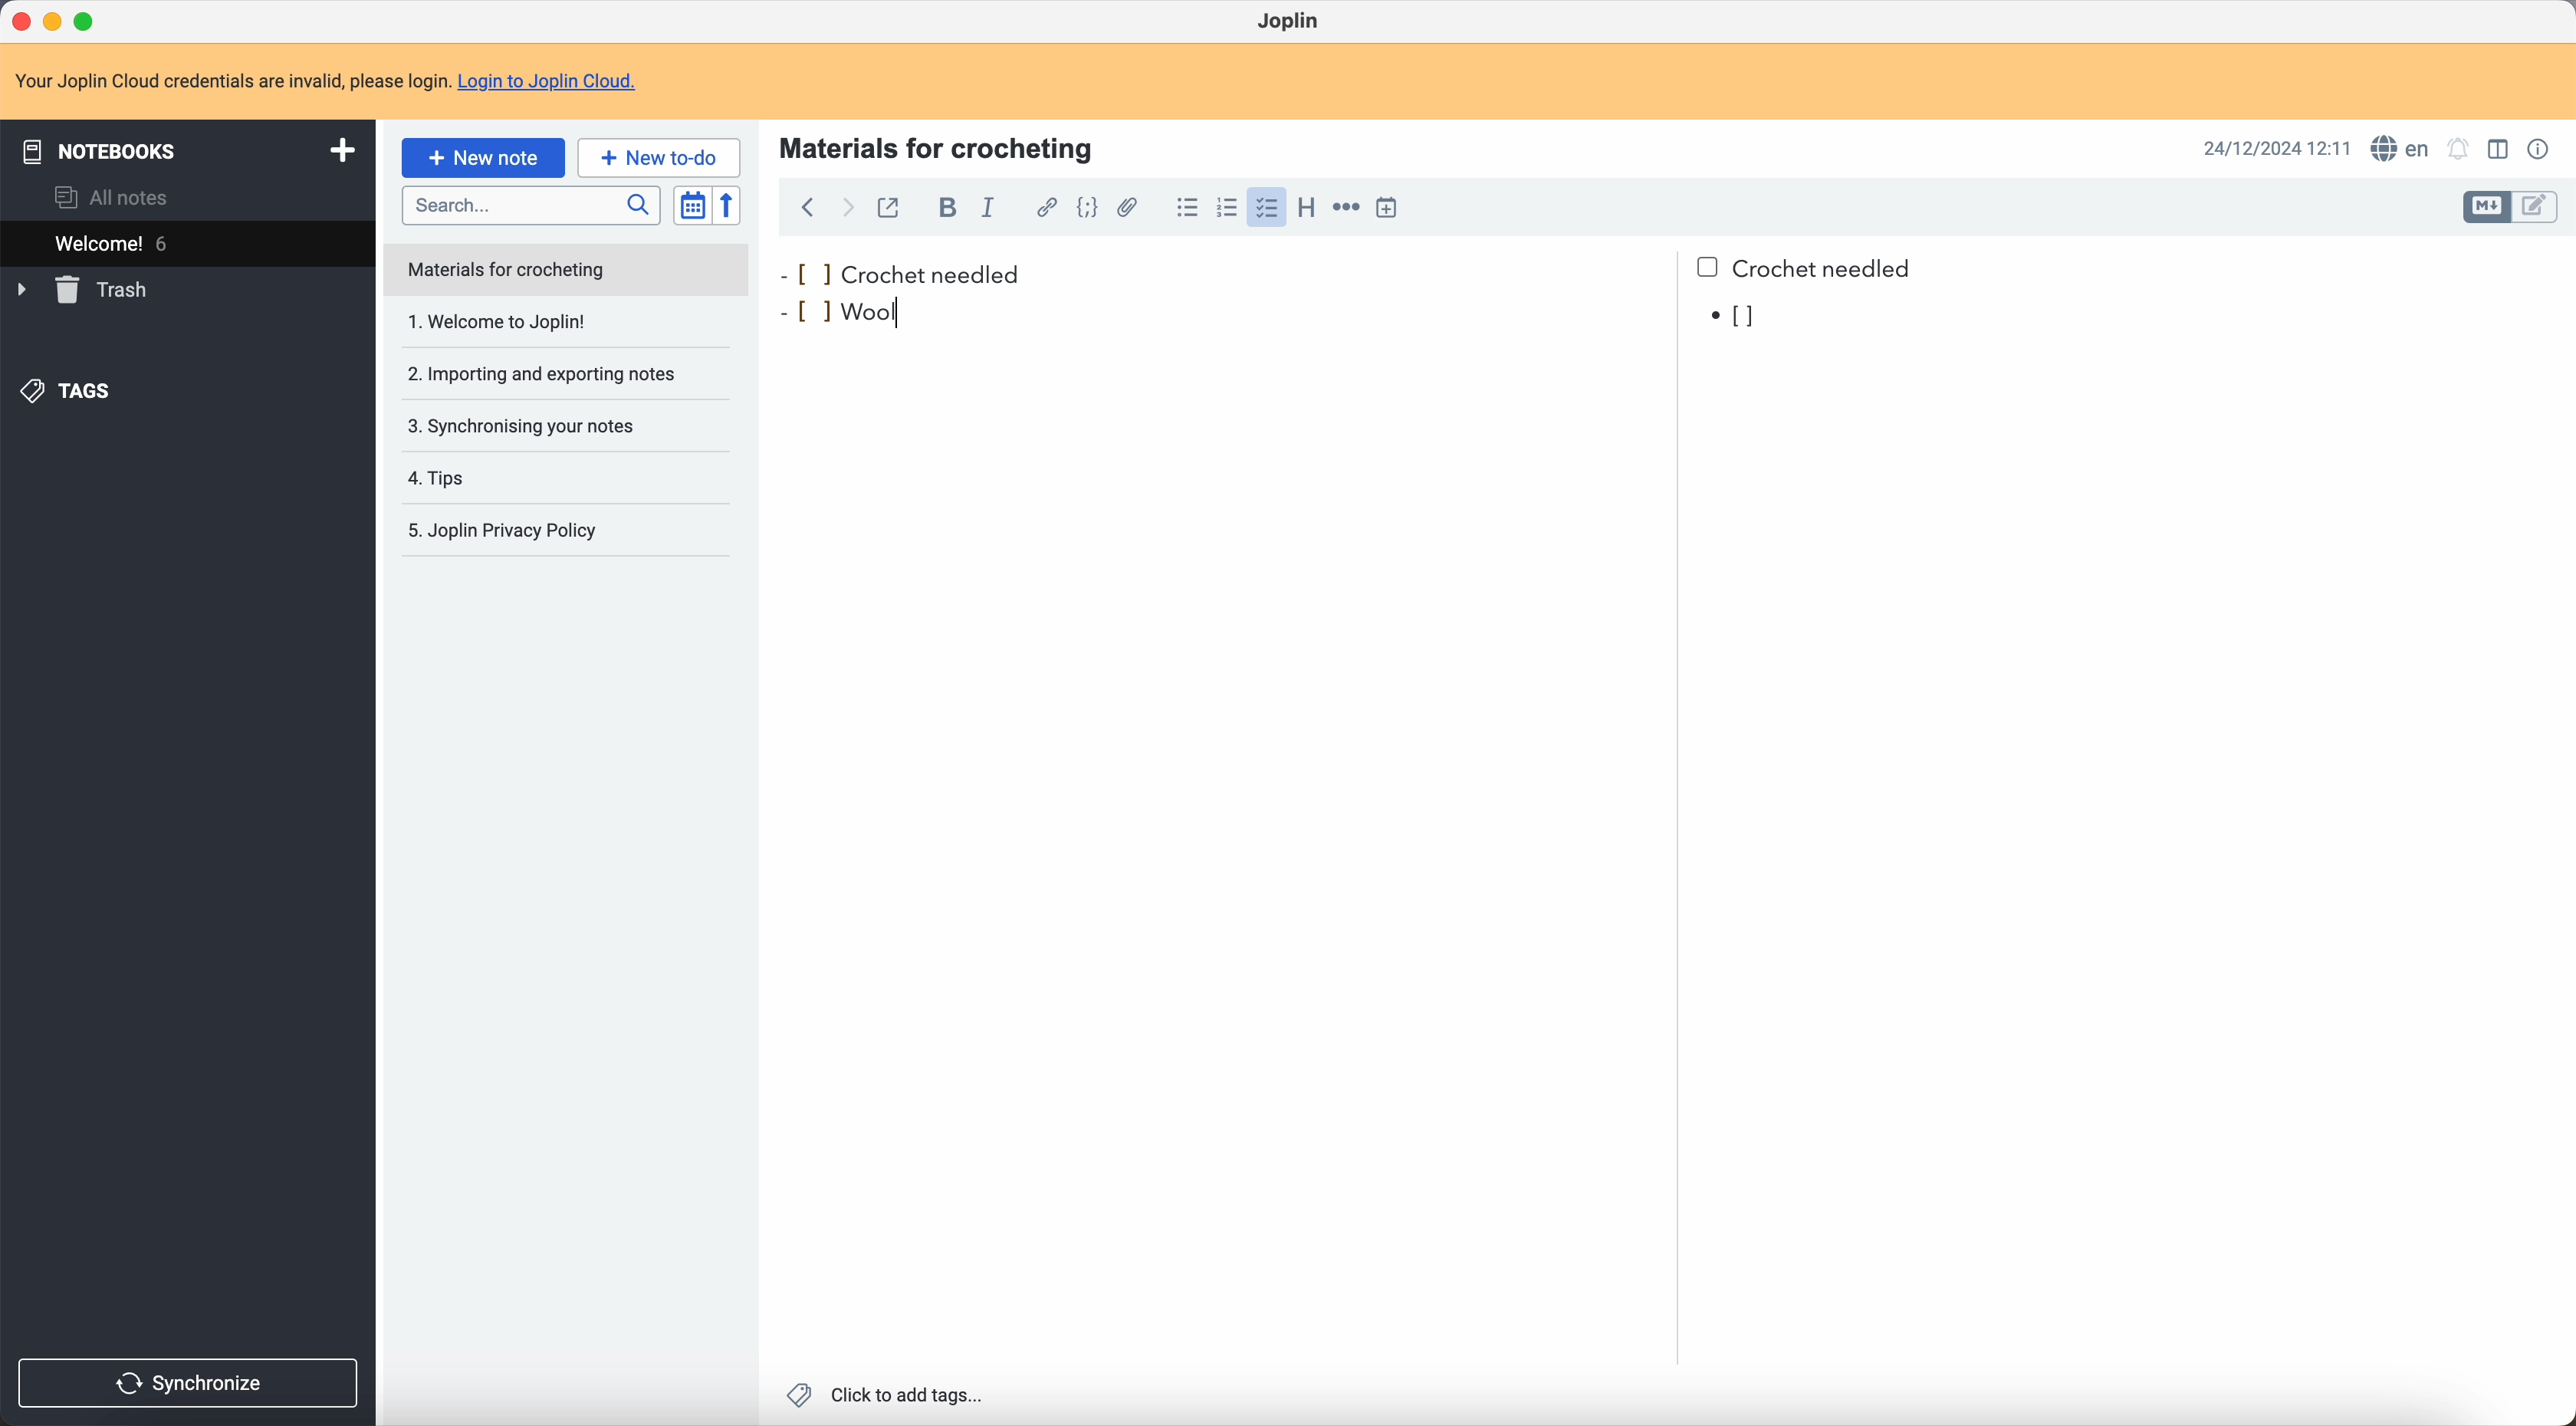 Image resolution: width=2576 pixels, height=1426 pixels. What do you see at coordinates (567, 270) in the screenshot?
I see `note` at bounding box center [567, 270].